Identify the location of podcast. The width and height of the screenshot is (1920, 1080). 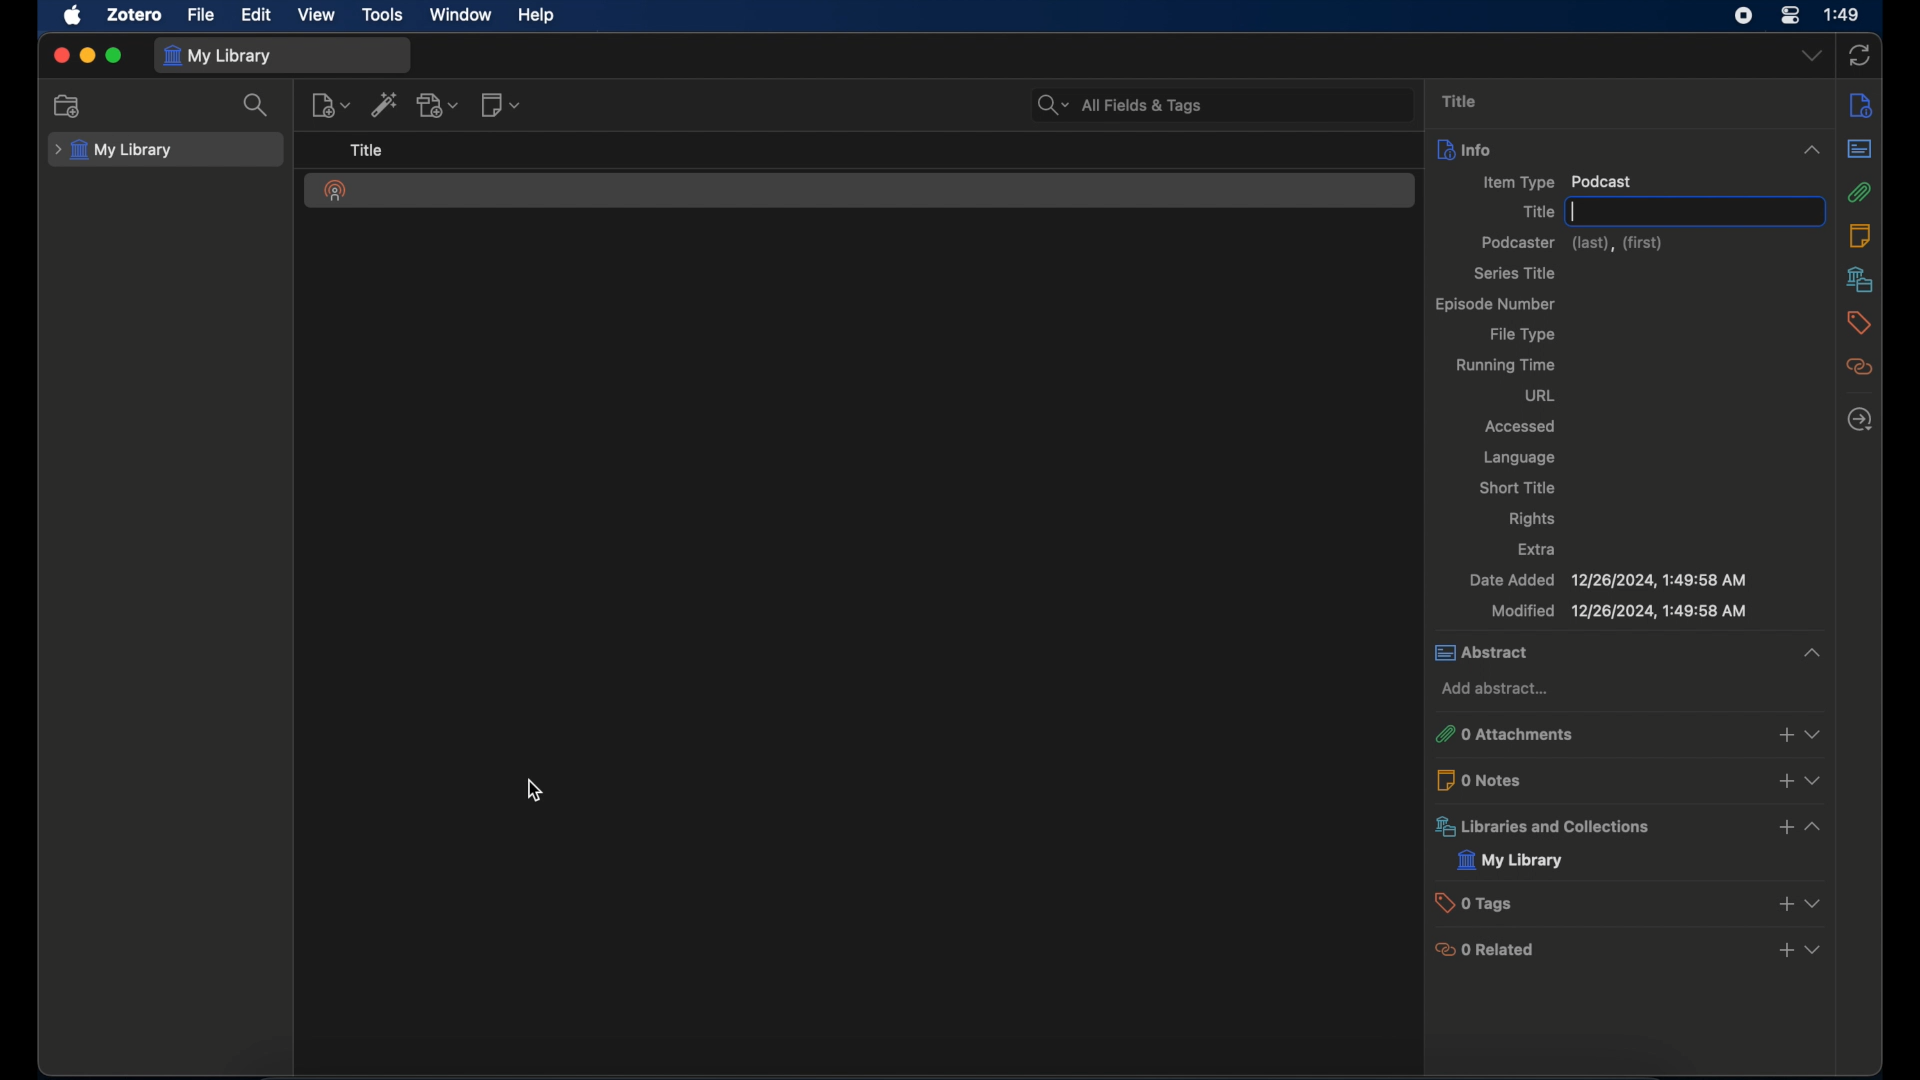
(336, 191).